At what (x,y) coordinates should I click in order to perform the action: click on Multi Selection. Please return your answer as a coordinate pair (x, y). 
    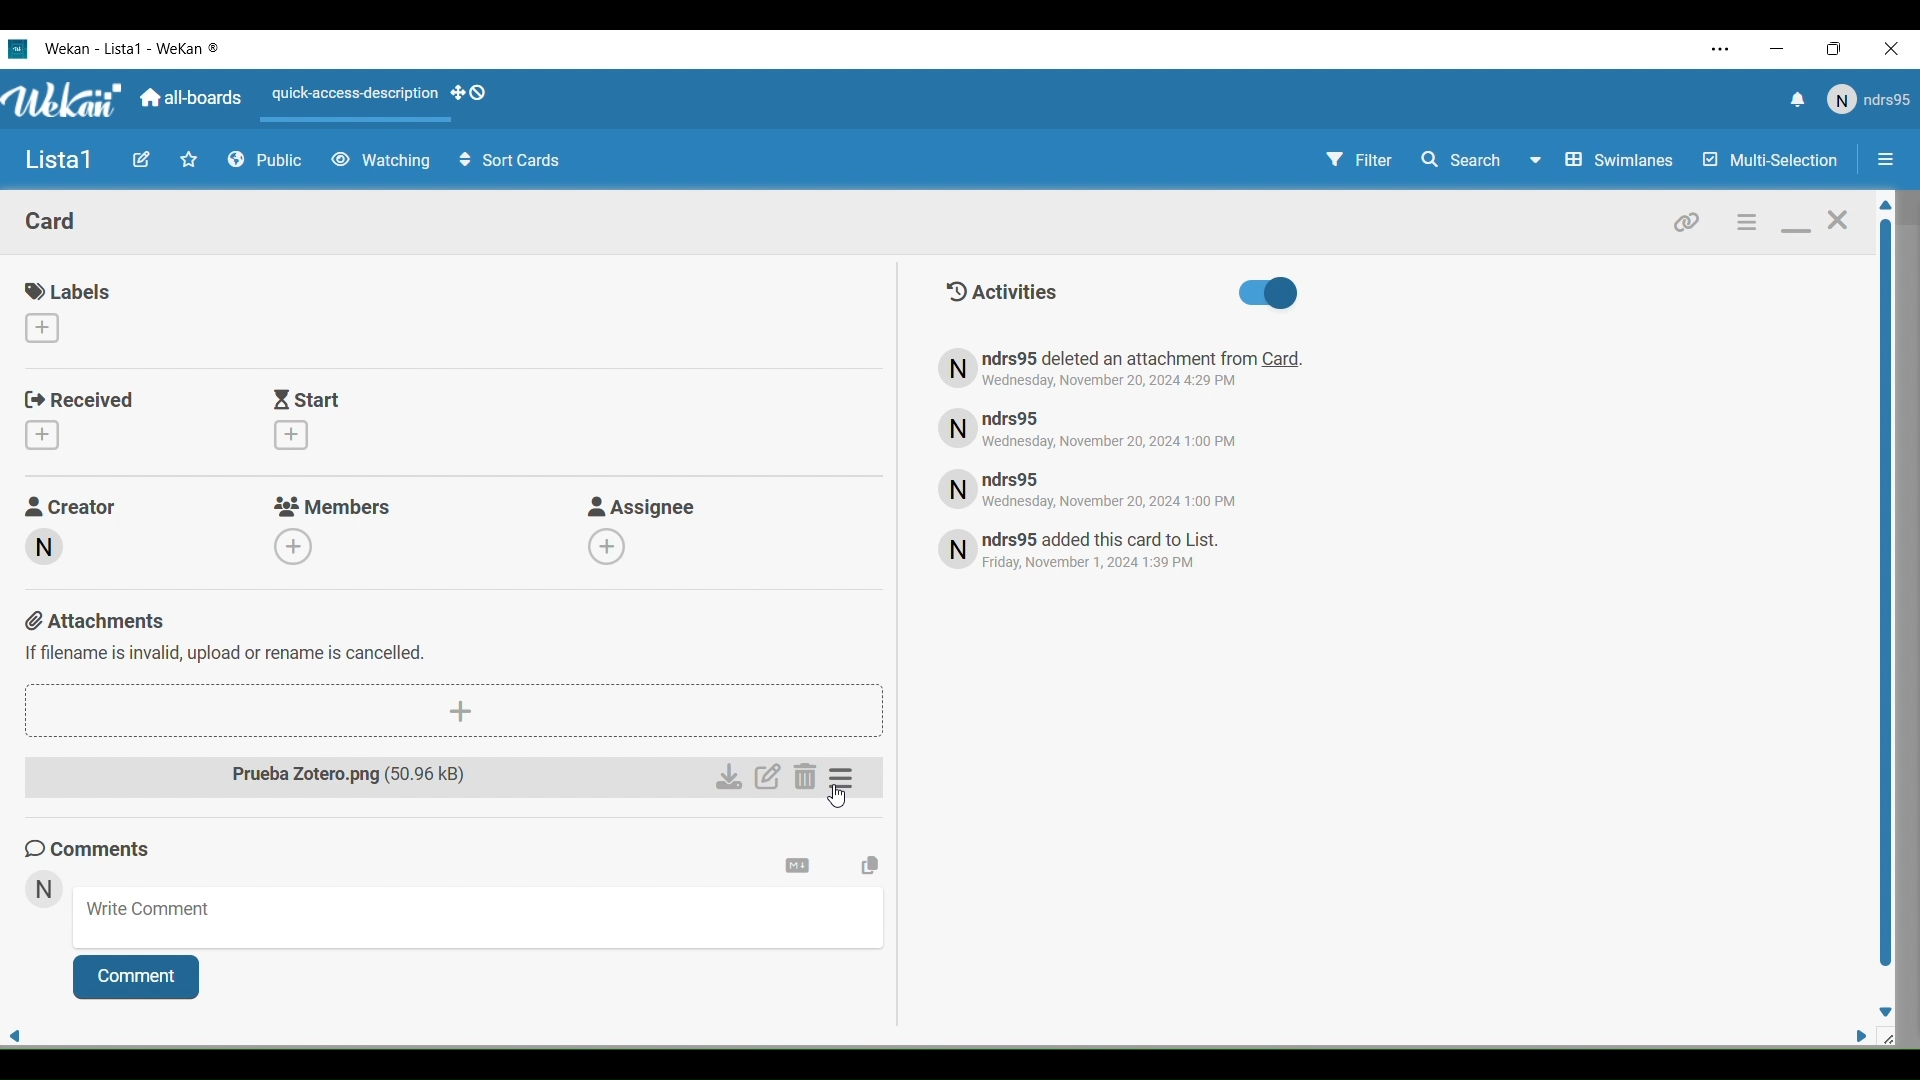
    Looking at the image, I should click on (1768, 161).